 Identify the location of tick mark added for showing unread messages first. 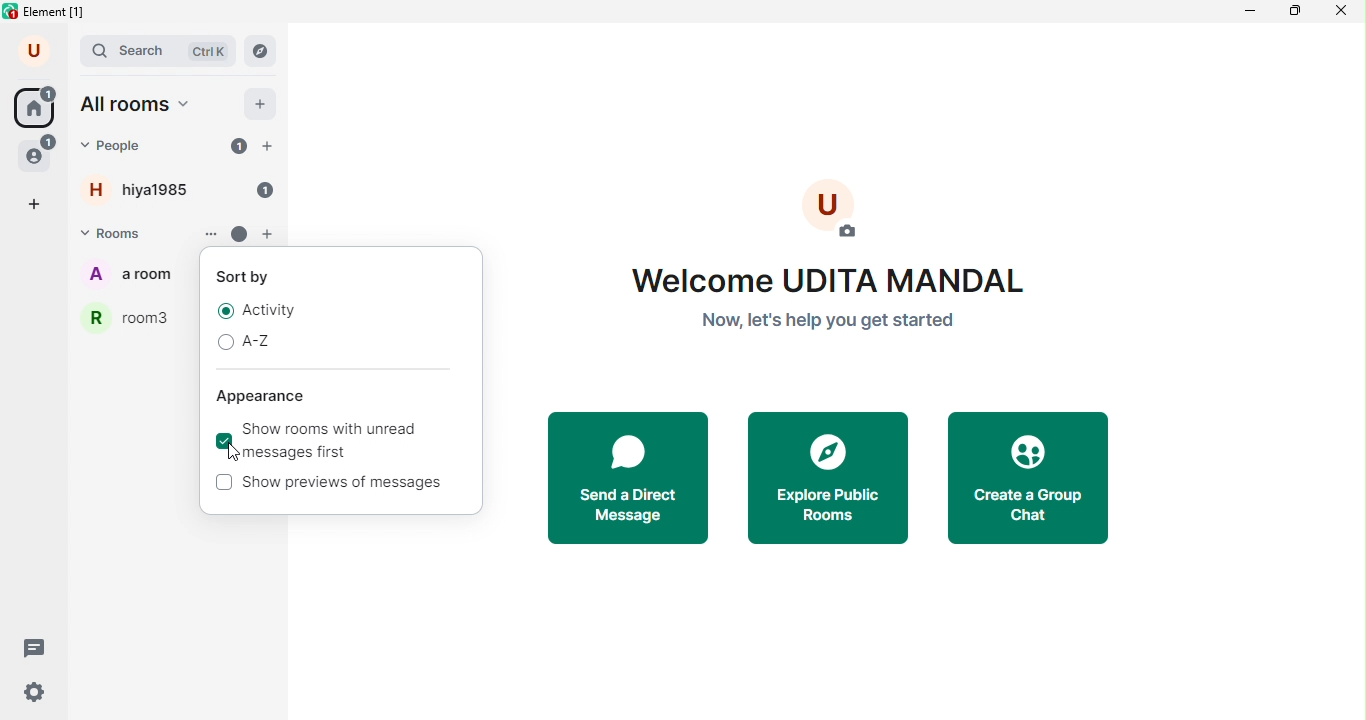
(223, 440).